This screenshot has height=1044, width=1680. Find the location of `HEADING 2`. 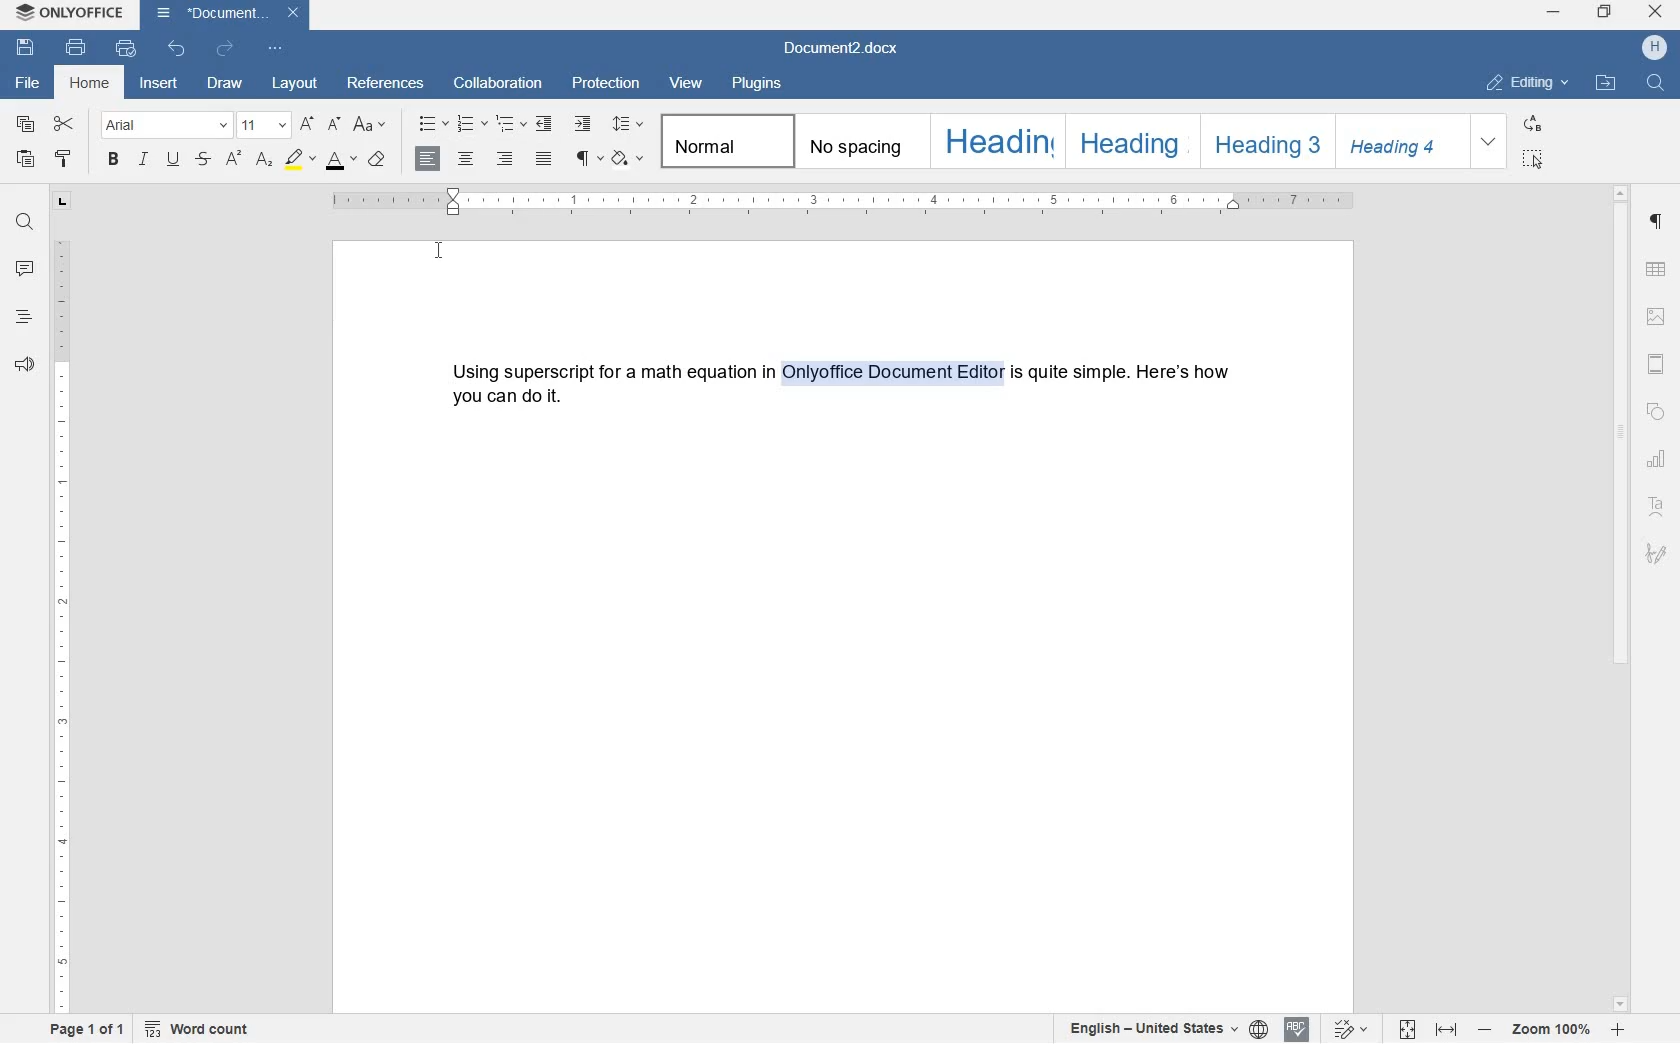

HEADING 2 is located at coordinates (1127, 140).